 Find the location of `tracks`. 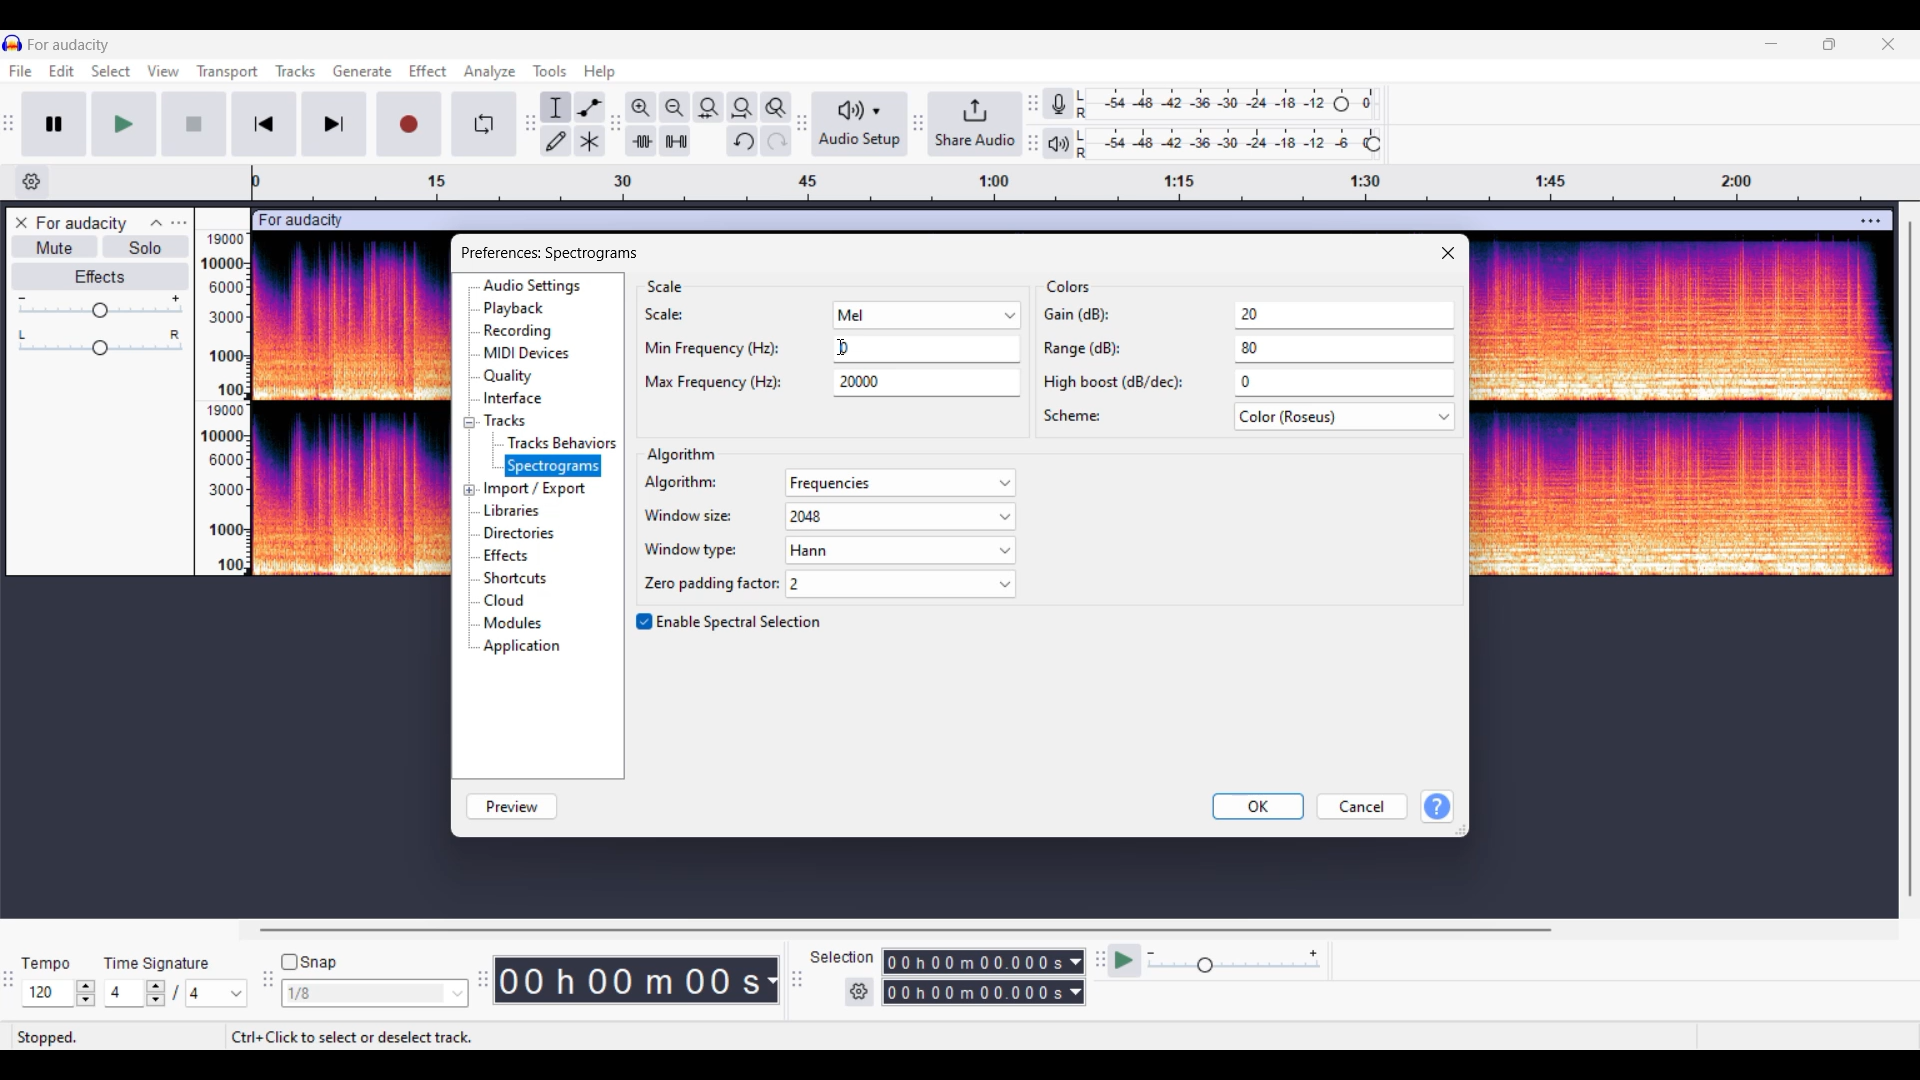

tracks is located at coordinates (510, 421).